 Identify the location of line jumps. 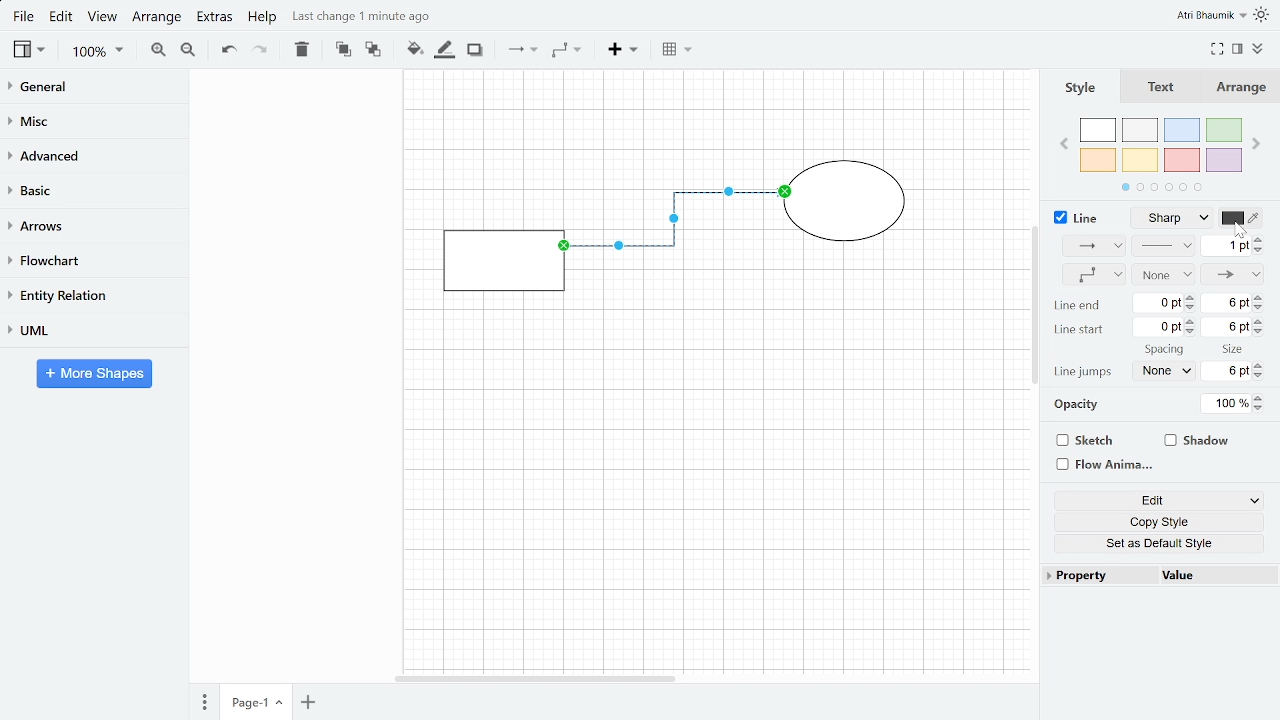
(1085, 371).